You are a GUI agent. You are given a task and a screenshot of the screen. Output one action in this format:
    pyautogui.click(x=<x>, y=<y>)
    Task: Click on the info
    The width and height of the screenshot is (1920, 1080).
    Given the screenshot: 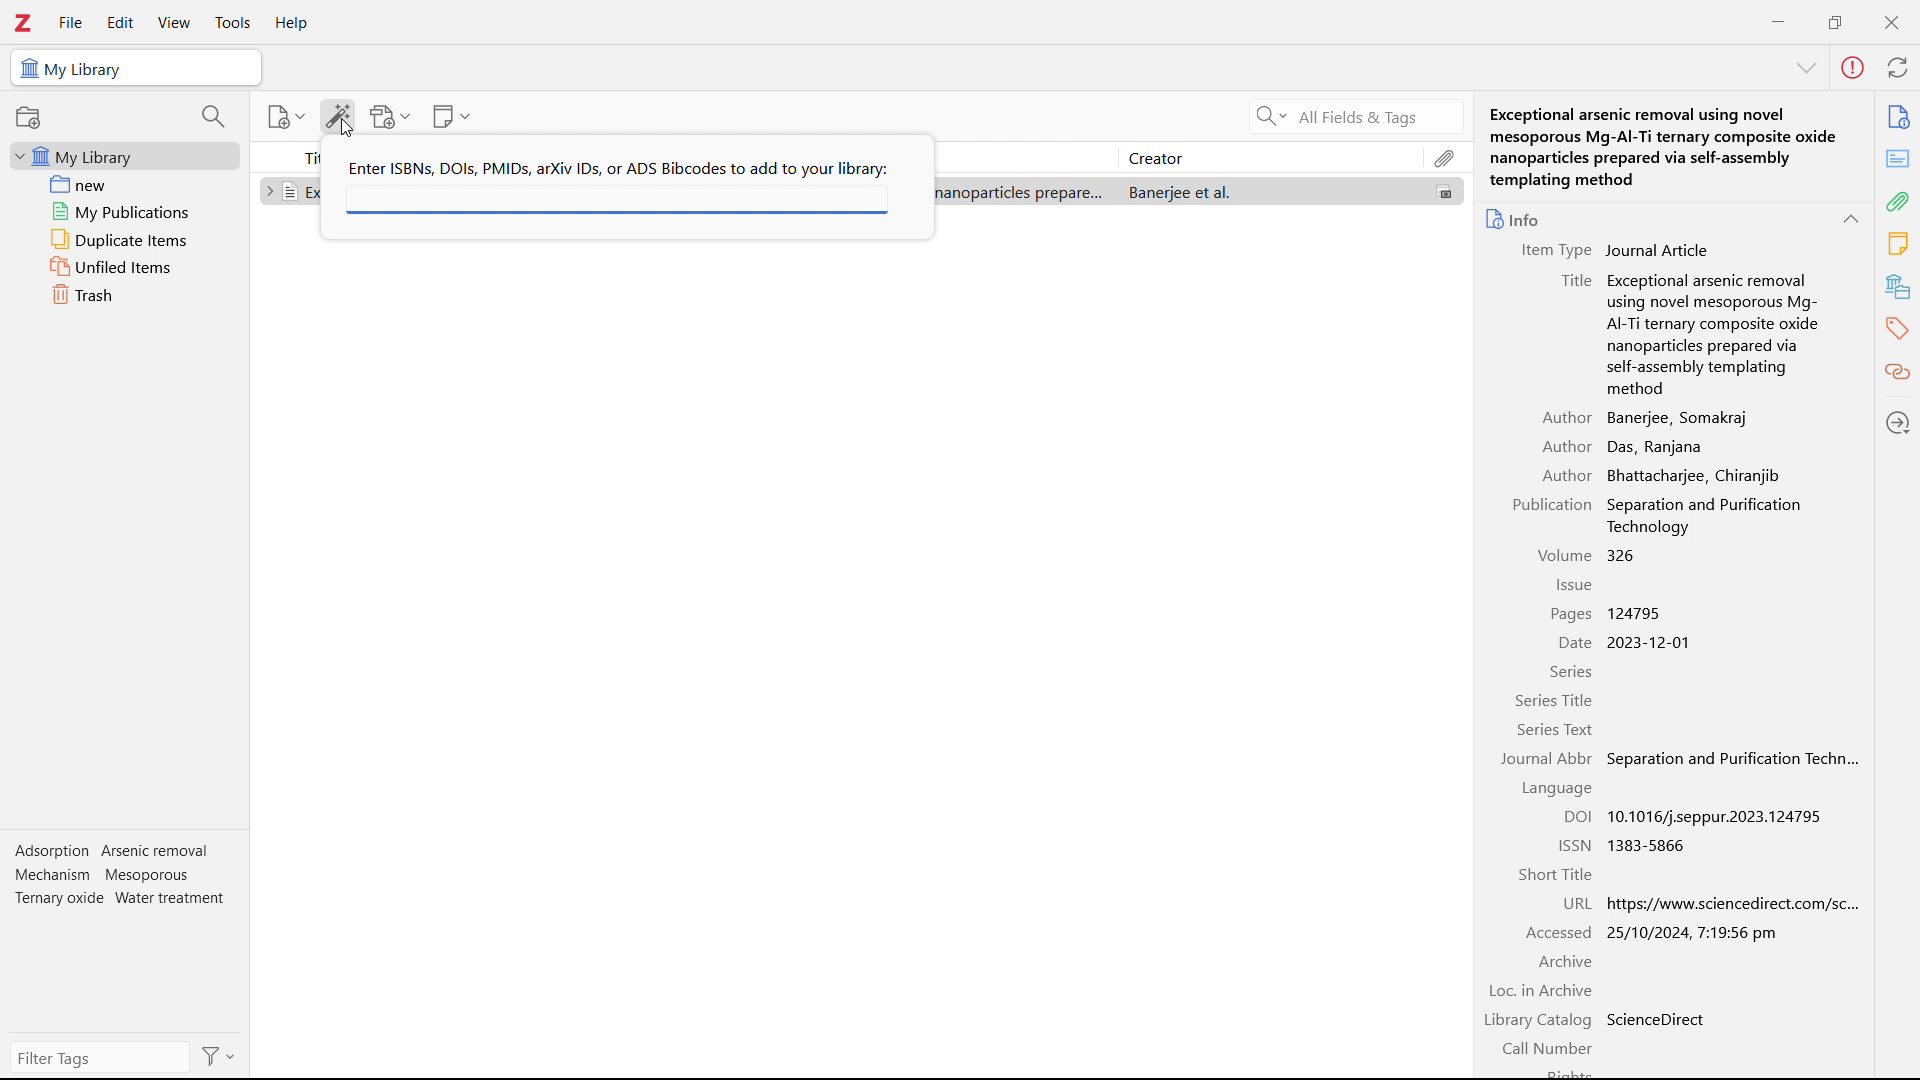 What is the action you would take?
    pyautogui.click(x=1515, y=218)
    